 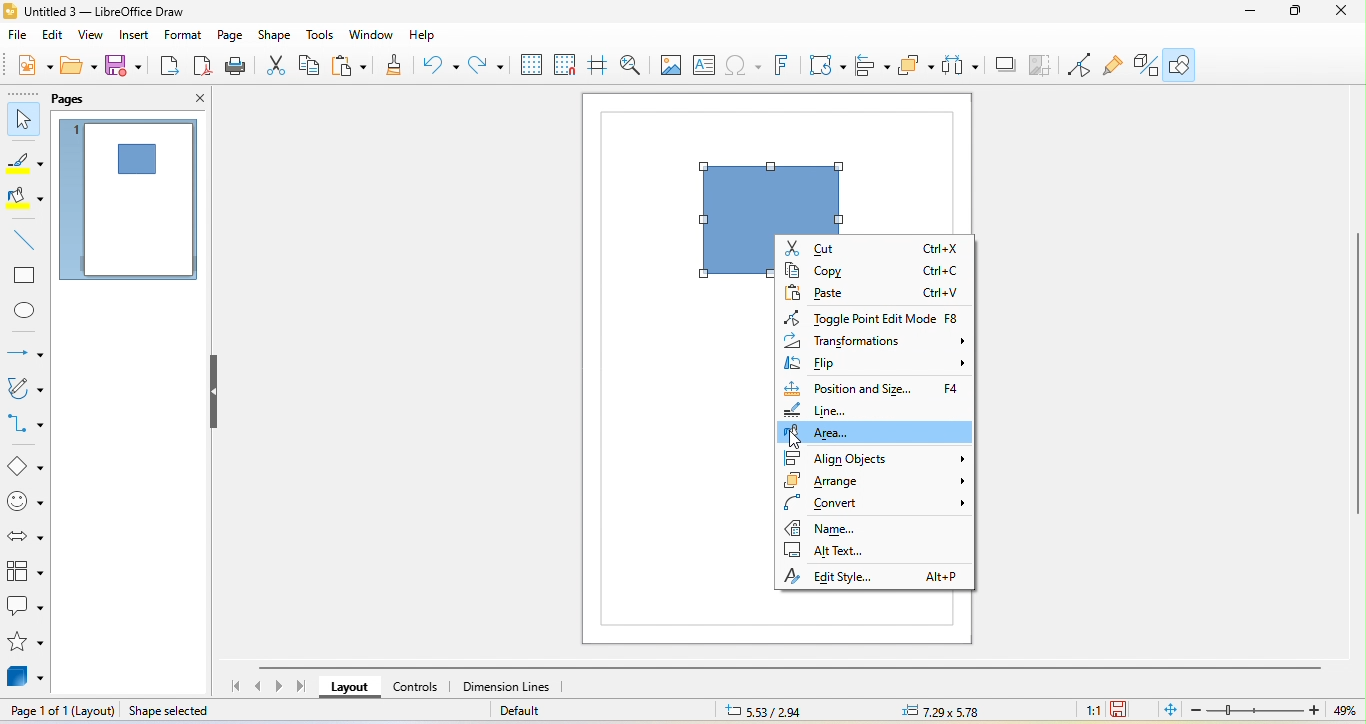 I want to click on fit page to current window, so click(x=1167, y=711).